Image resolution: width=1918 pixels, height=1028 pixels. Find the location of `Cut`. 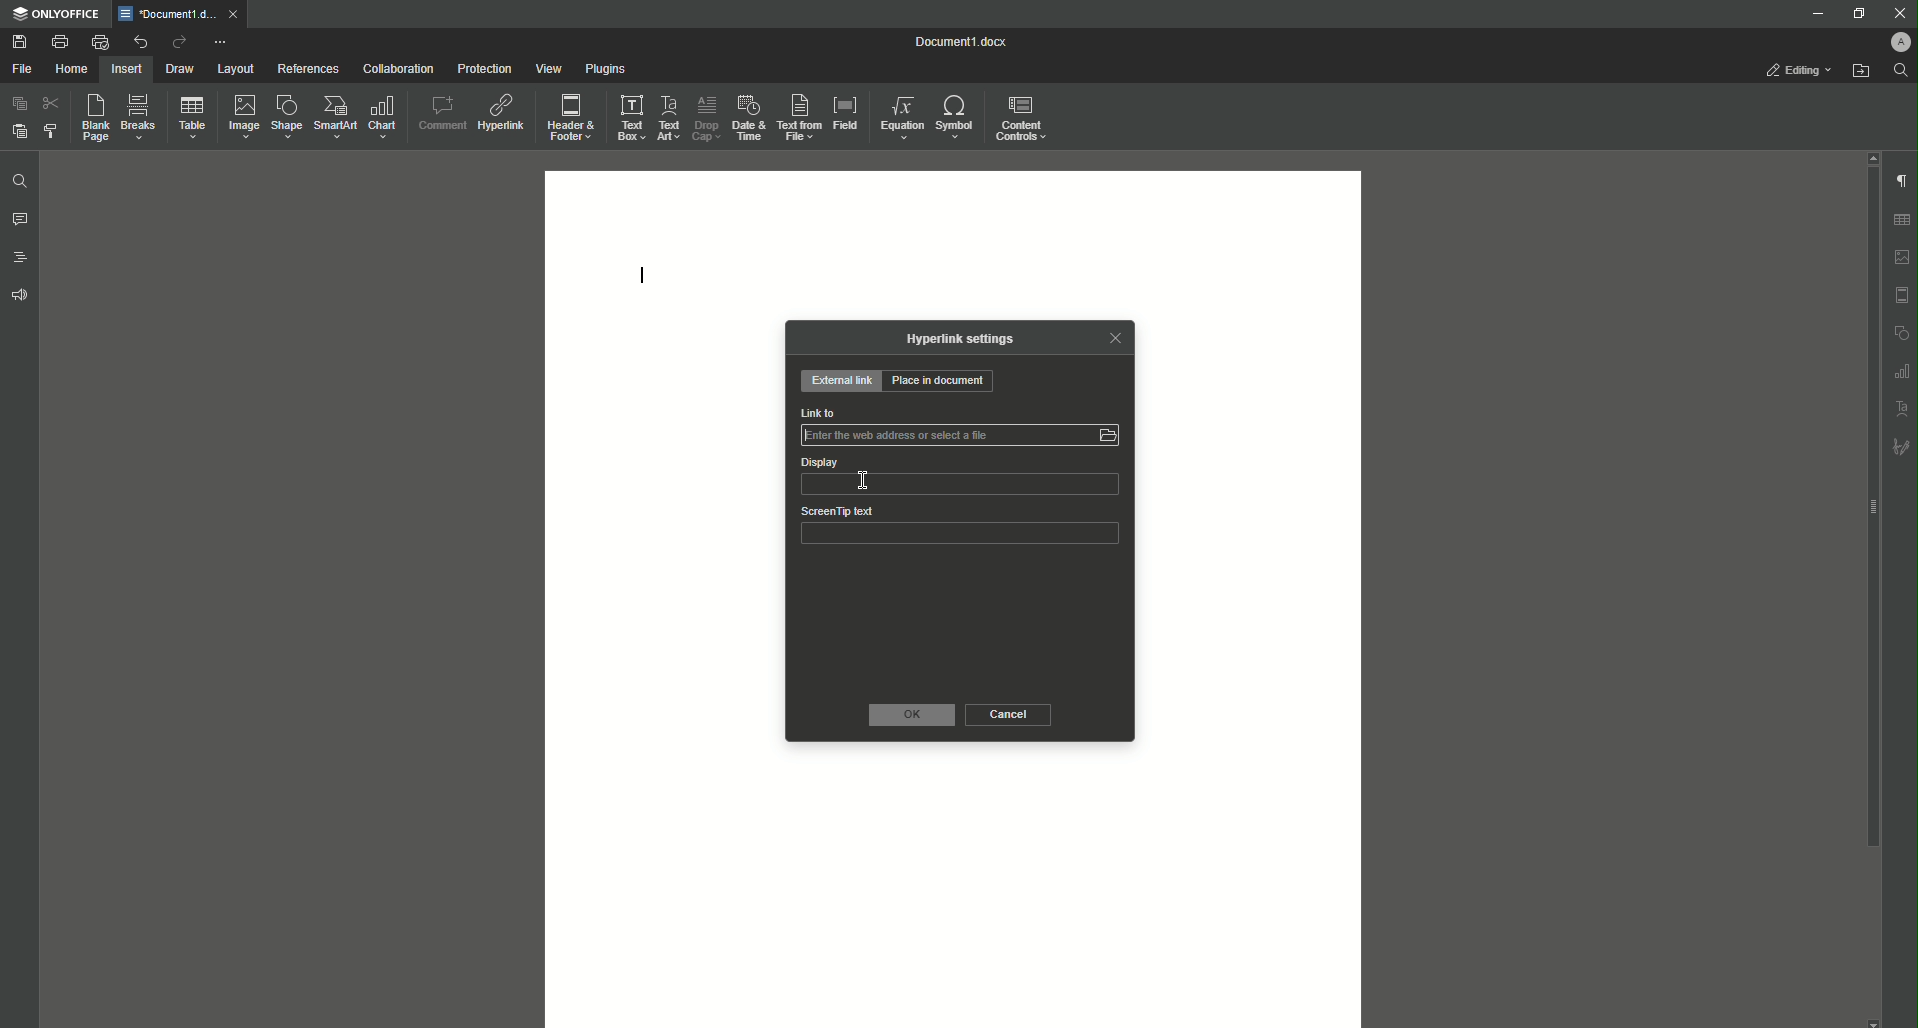

Cut is located at coordinates (50, 104).